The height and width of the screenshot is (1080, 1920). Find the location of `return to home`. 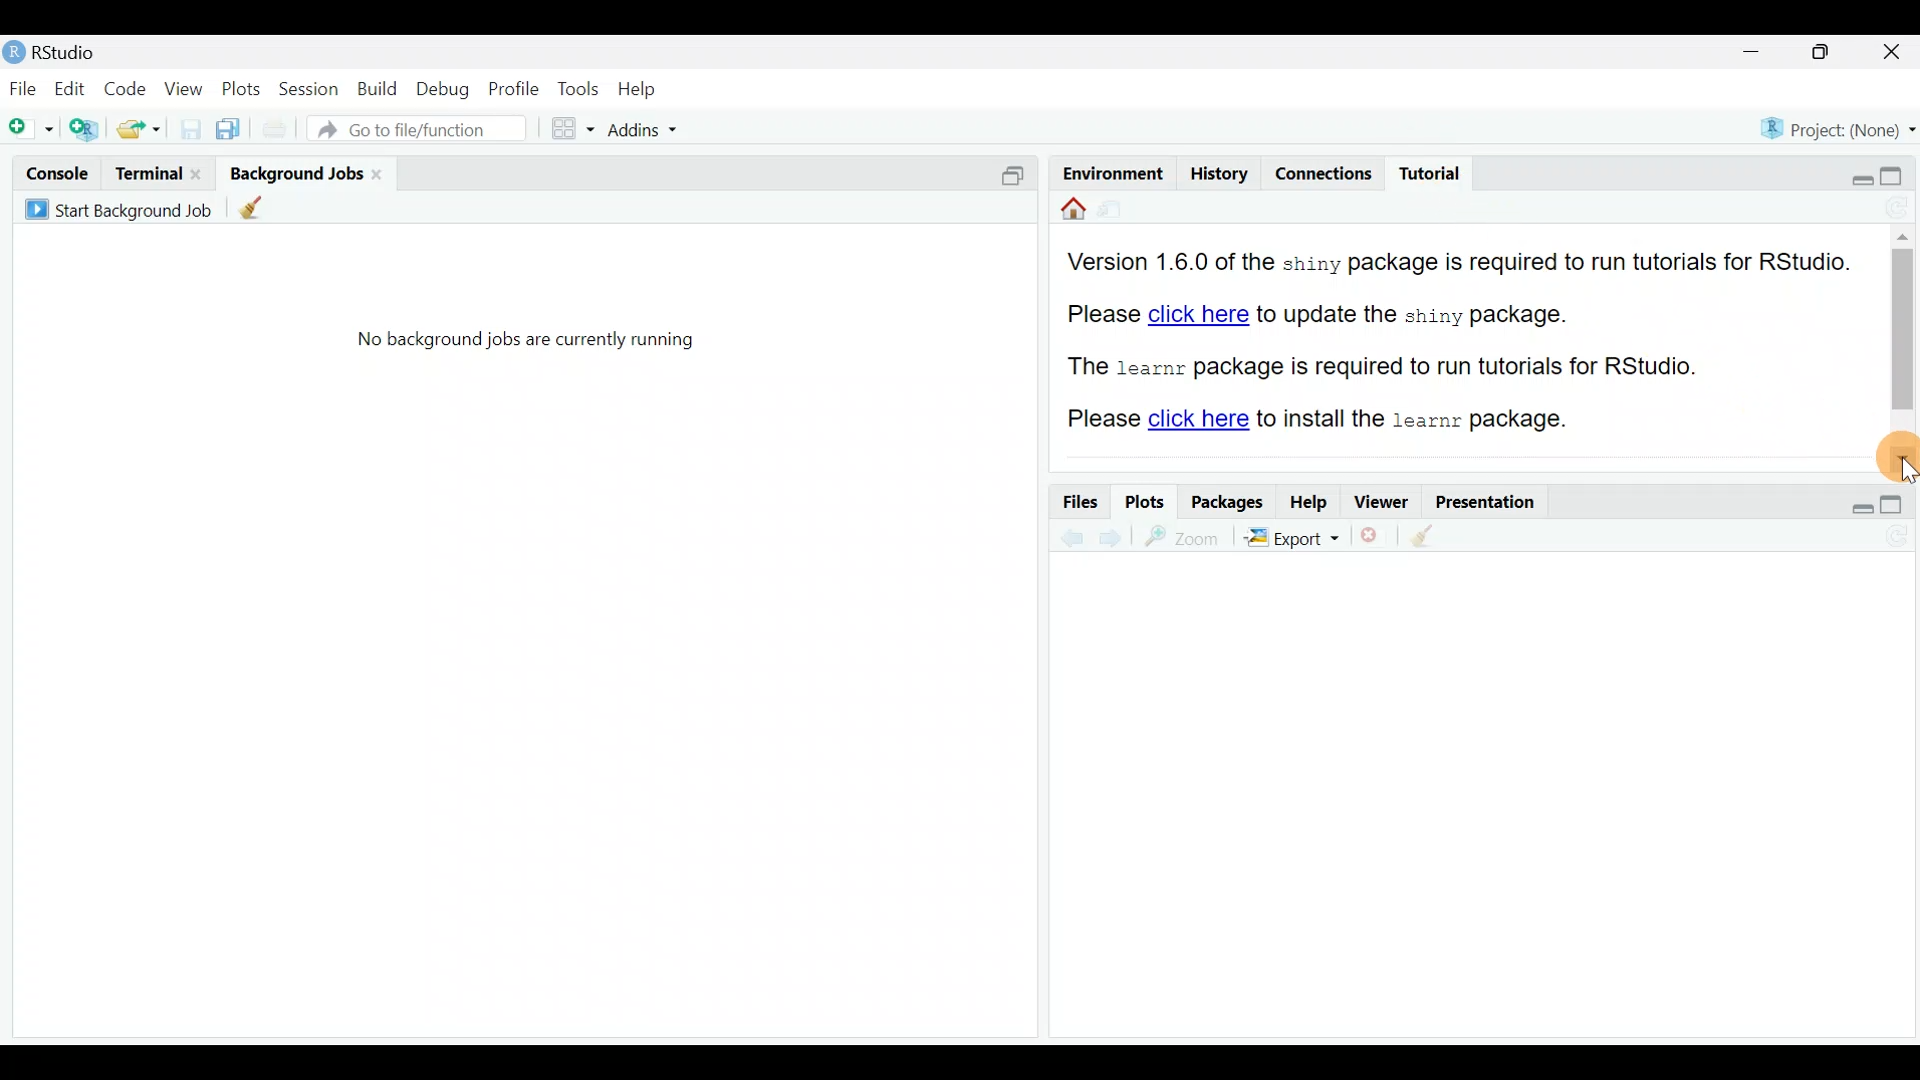

return to home is located at coordinates (1067, 213).